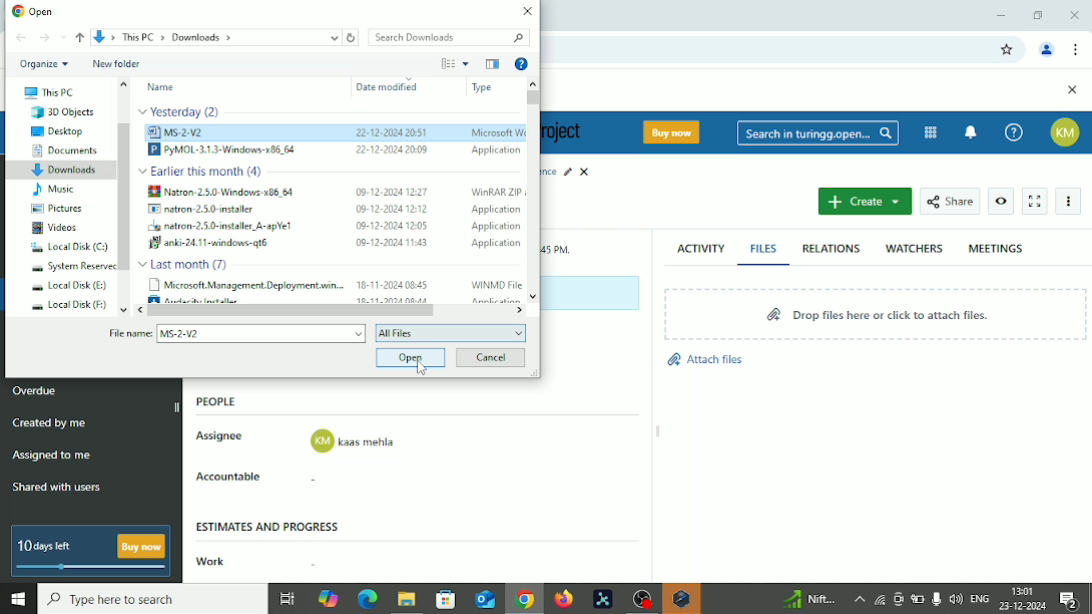 The height and width of the screenshot is (614, 1092). What do you see at coordinates (186, 132) in the screenshot?
I see `ims 2ve` at bounding box center [186, 132].